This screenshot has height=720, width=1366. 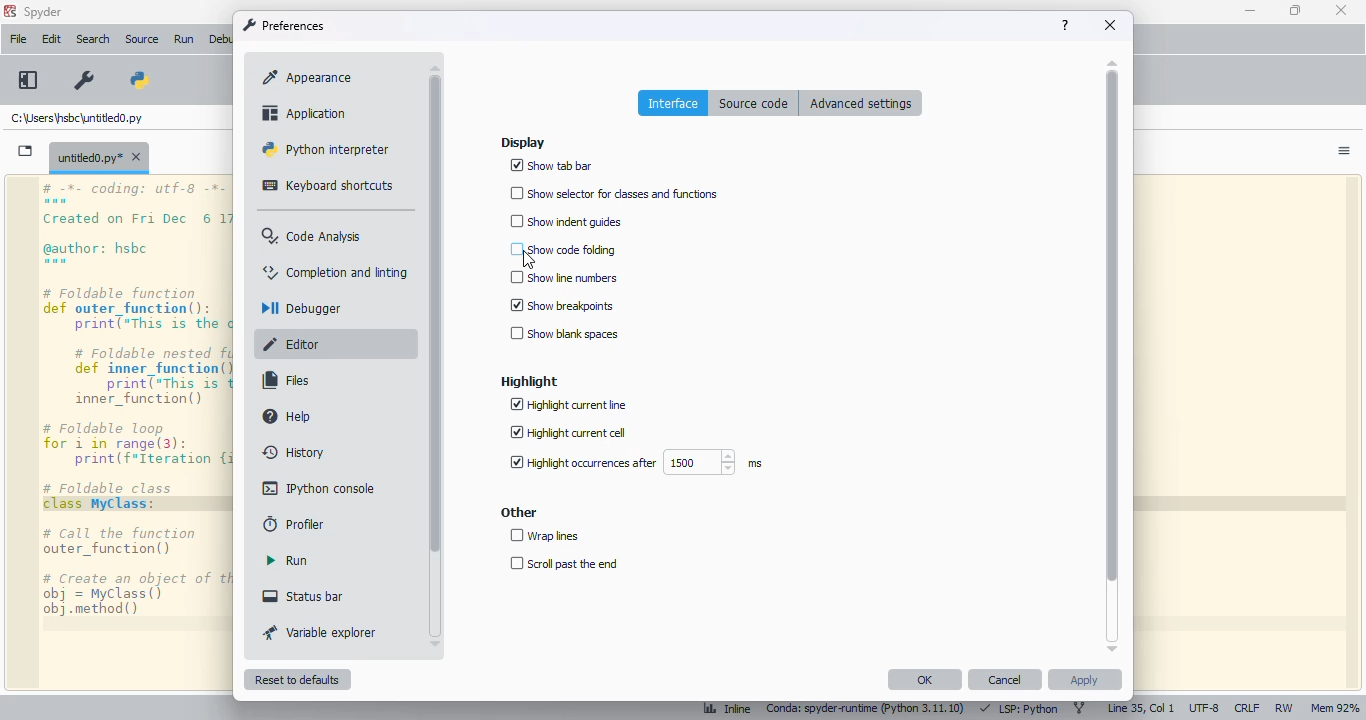 What do you see at coordinates (291, 524) in the screenshot?
I see `profiler` at bounding box center [291, 524].